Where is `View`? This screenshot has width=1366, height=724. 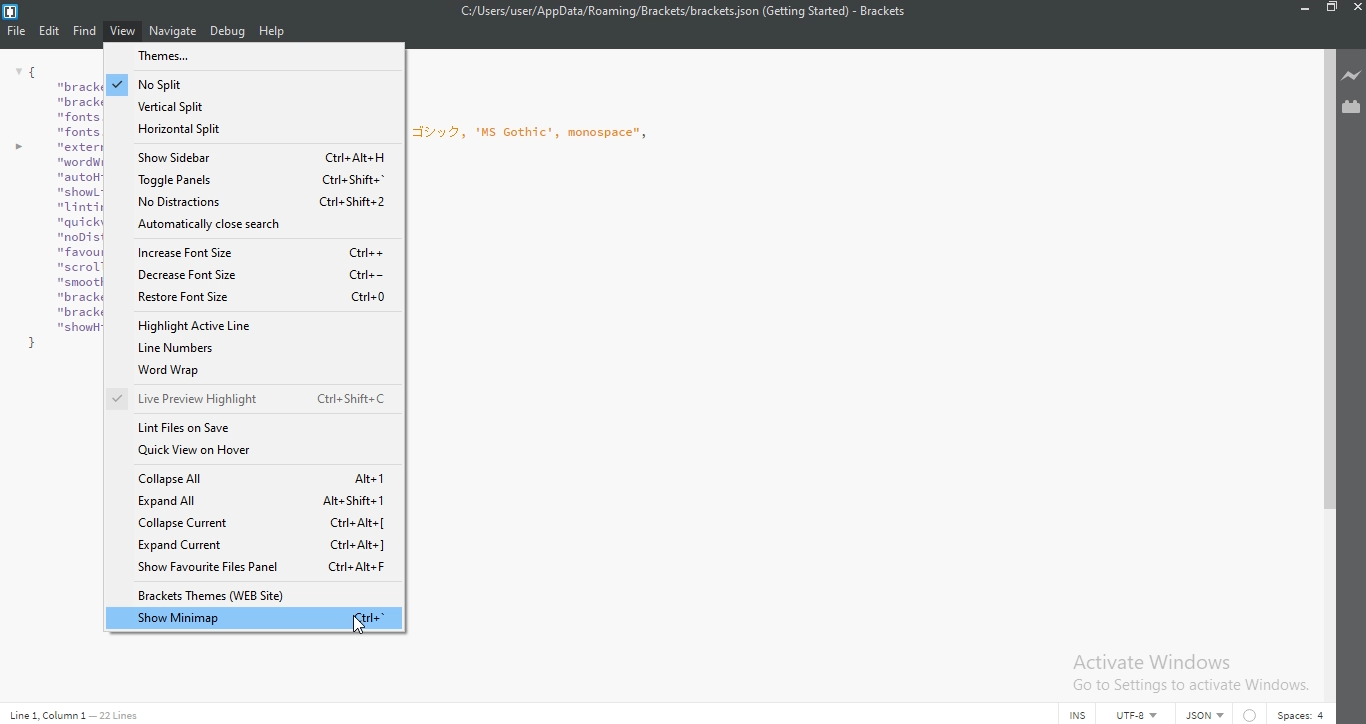 View is located at coordinates (124, 30).